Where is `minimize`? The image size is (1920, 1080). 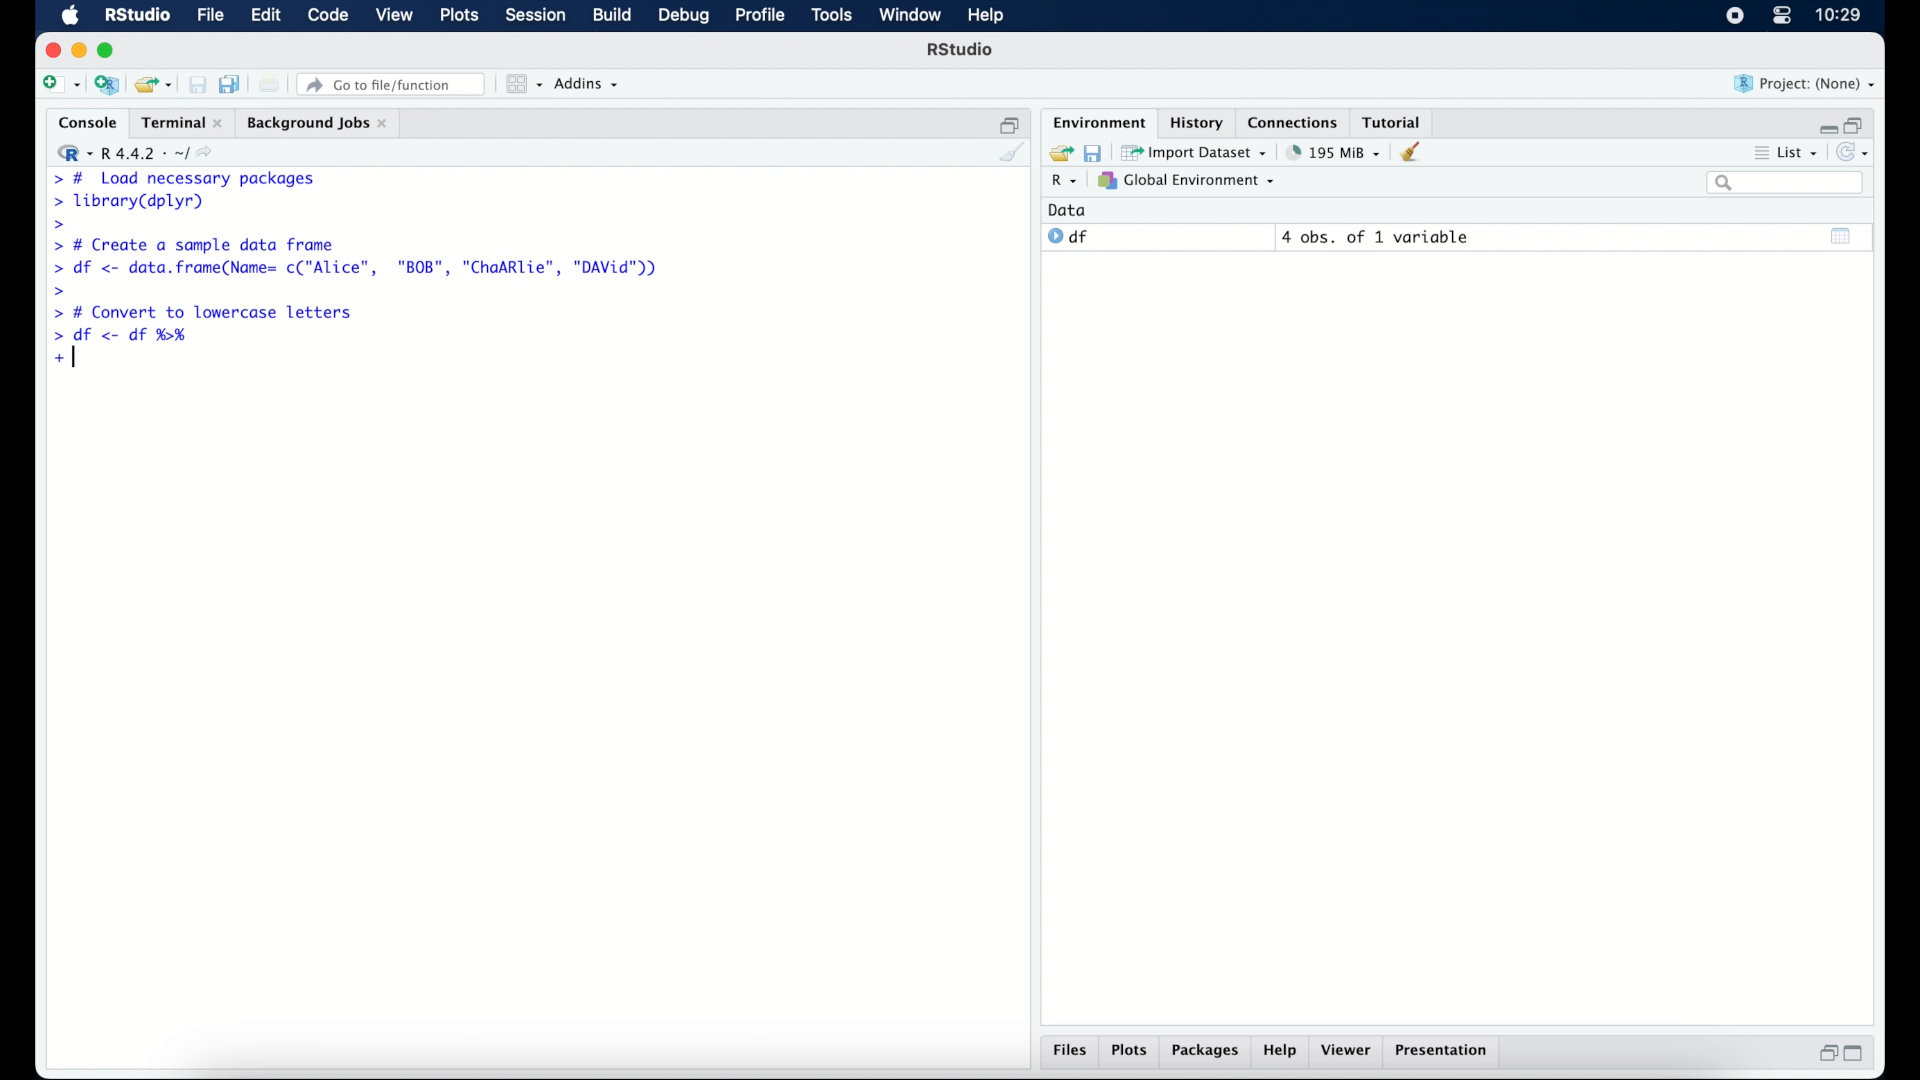 minimize is located at coordinates (79, 50).